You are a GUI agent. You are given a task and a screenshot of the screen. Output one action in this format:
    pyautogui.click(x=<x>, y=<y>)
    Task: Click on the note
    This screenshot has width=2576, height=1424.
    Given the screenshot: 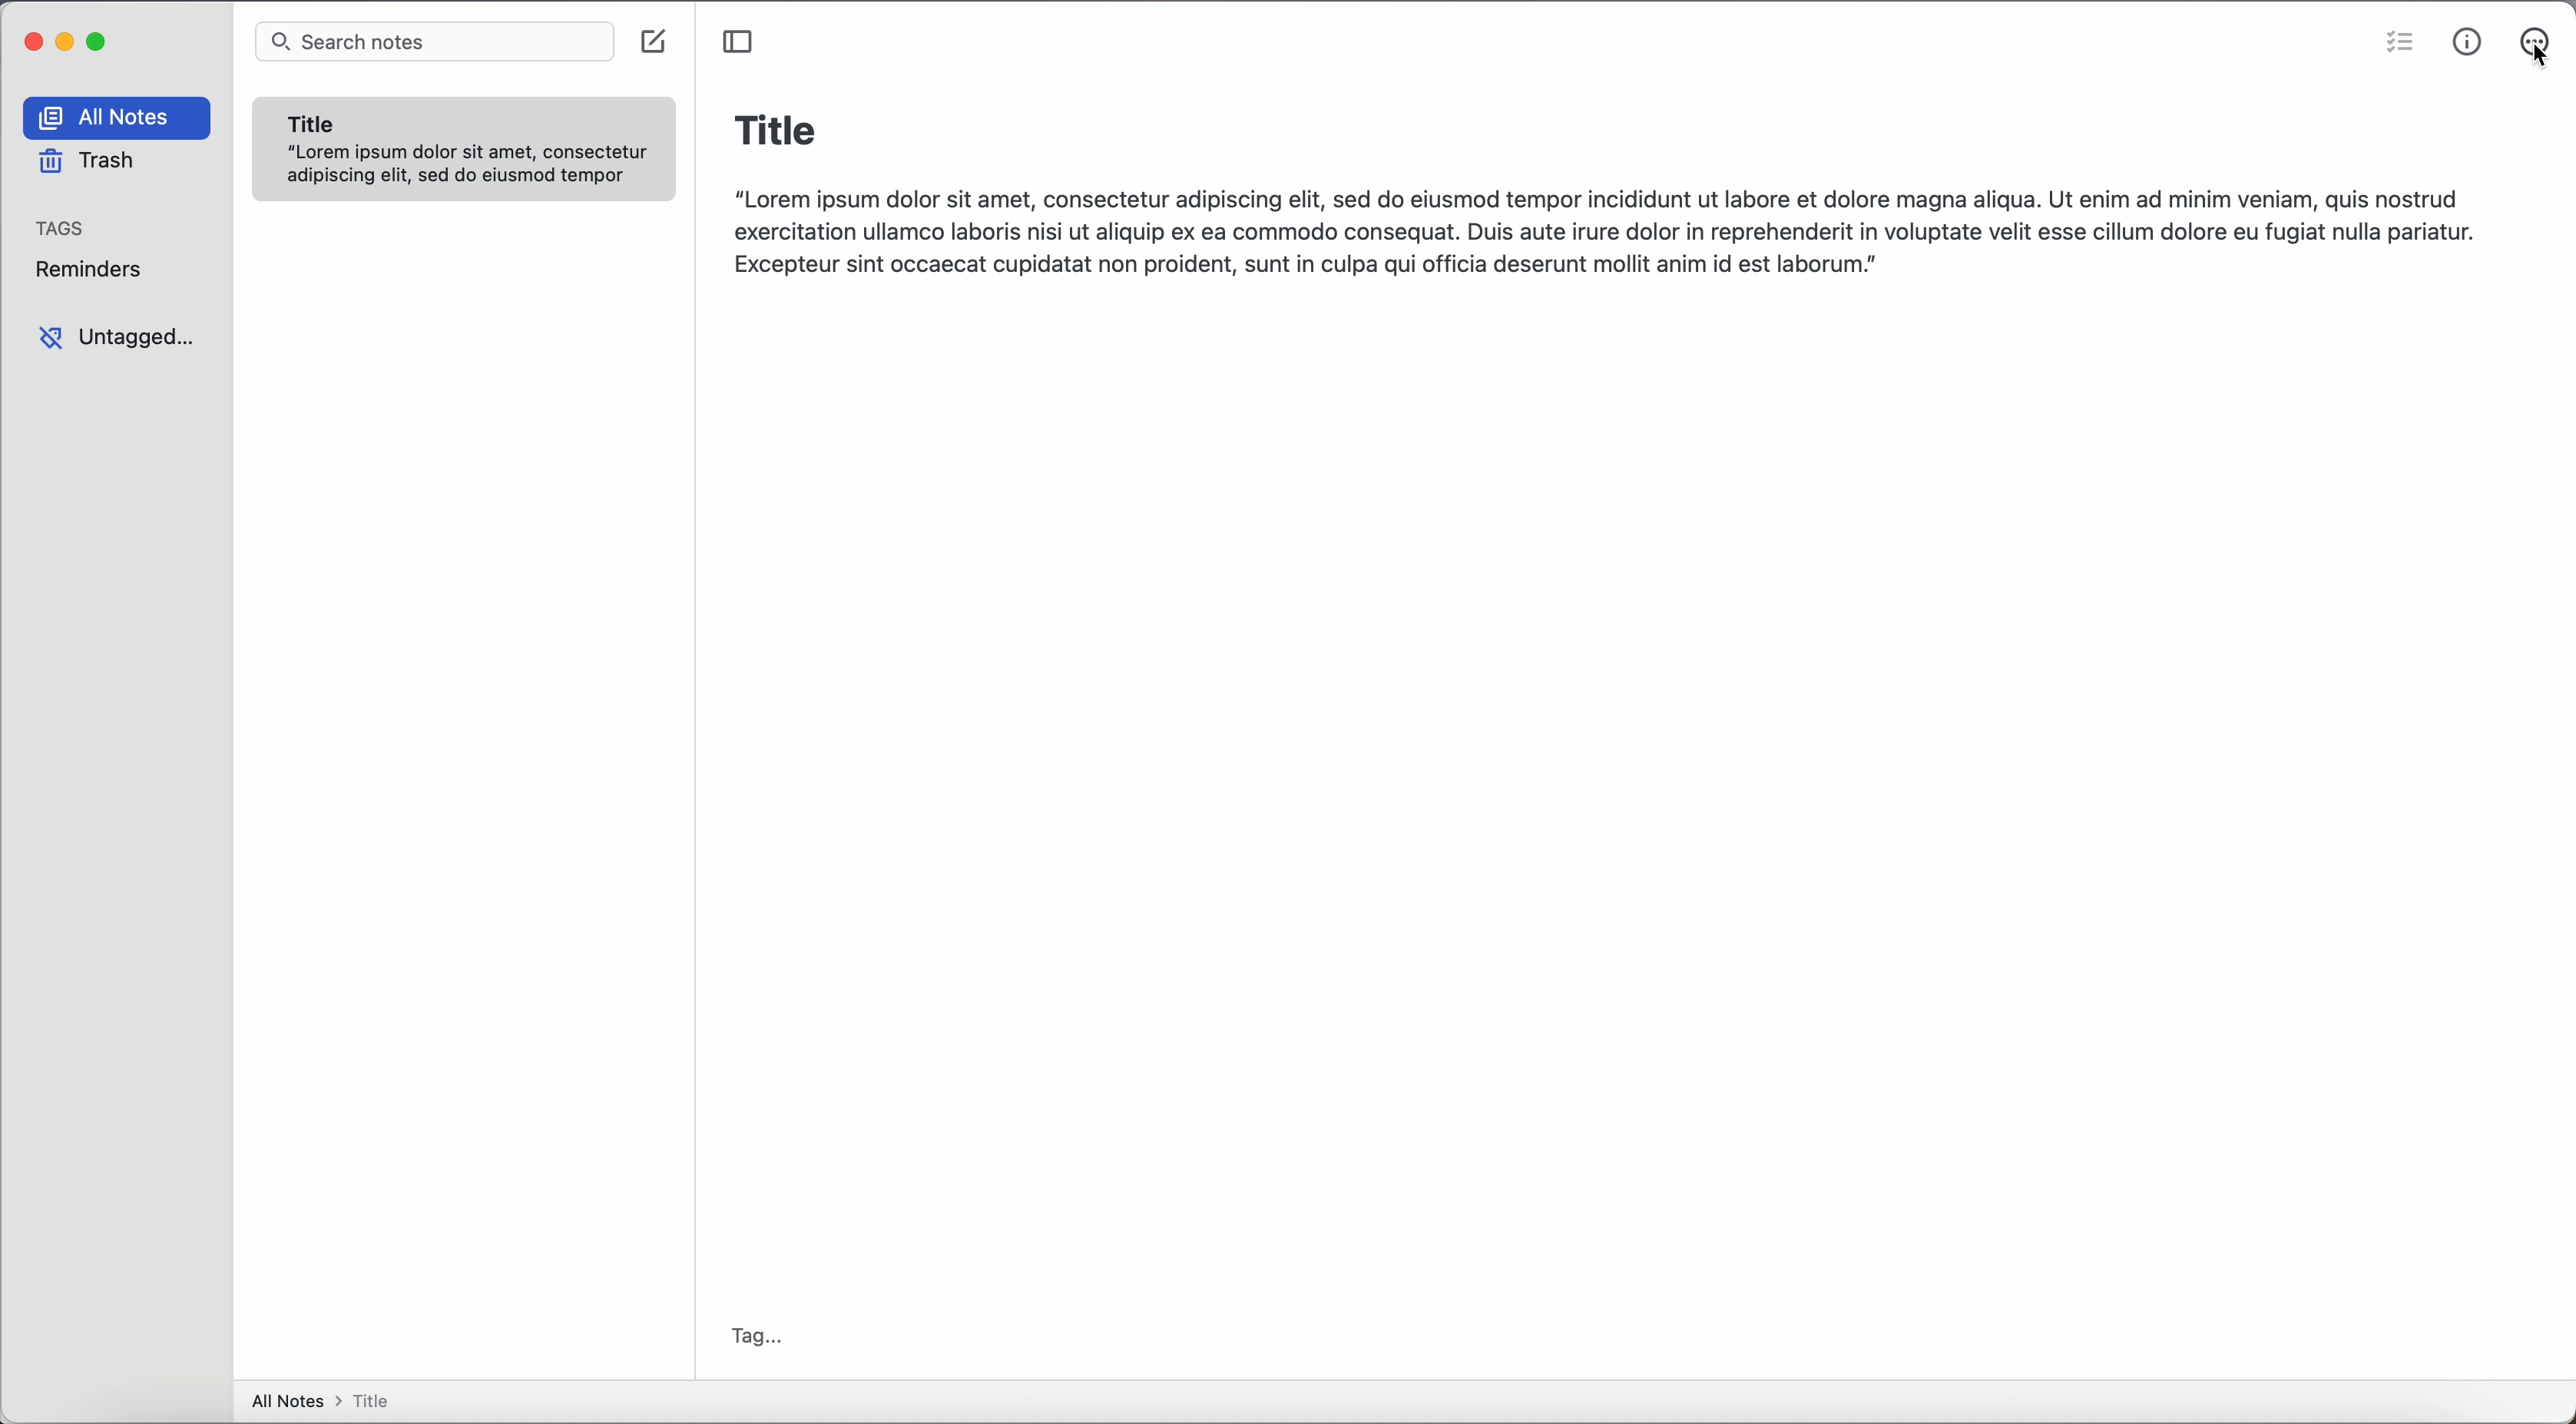 What is the action you would take?
    pyautogui.click(x=465, y=150)
    